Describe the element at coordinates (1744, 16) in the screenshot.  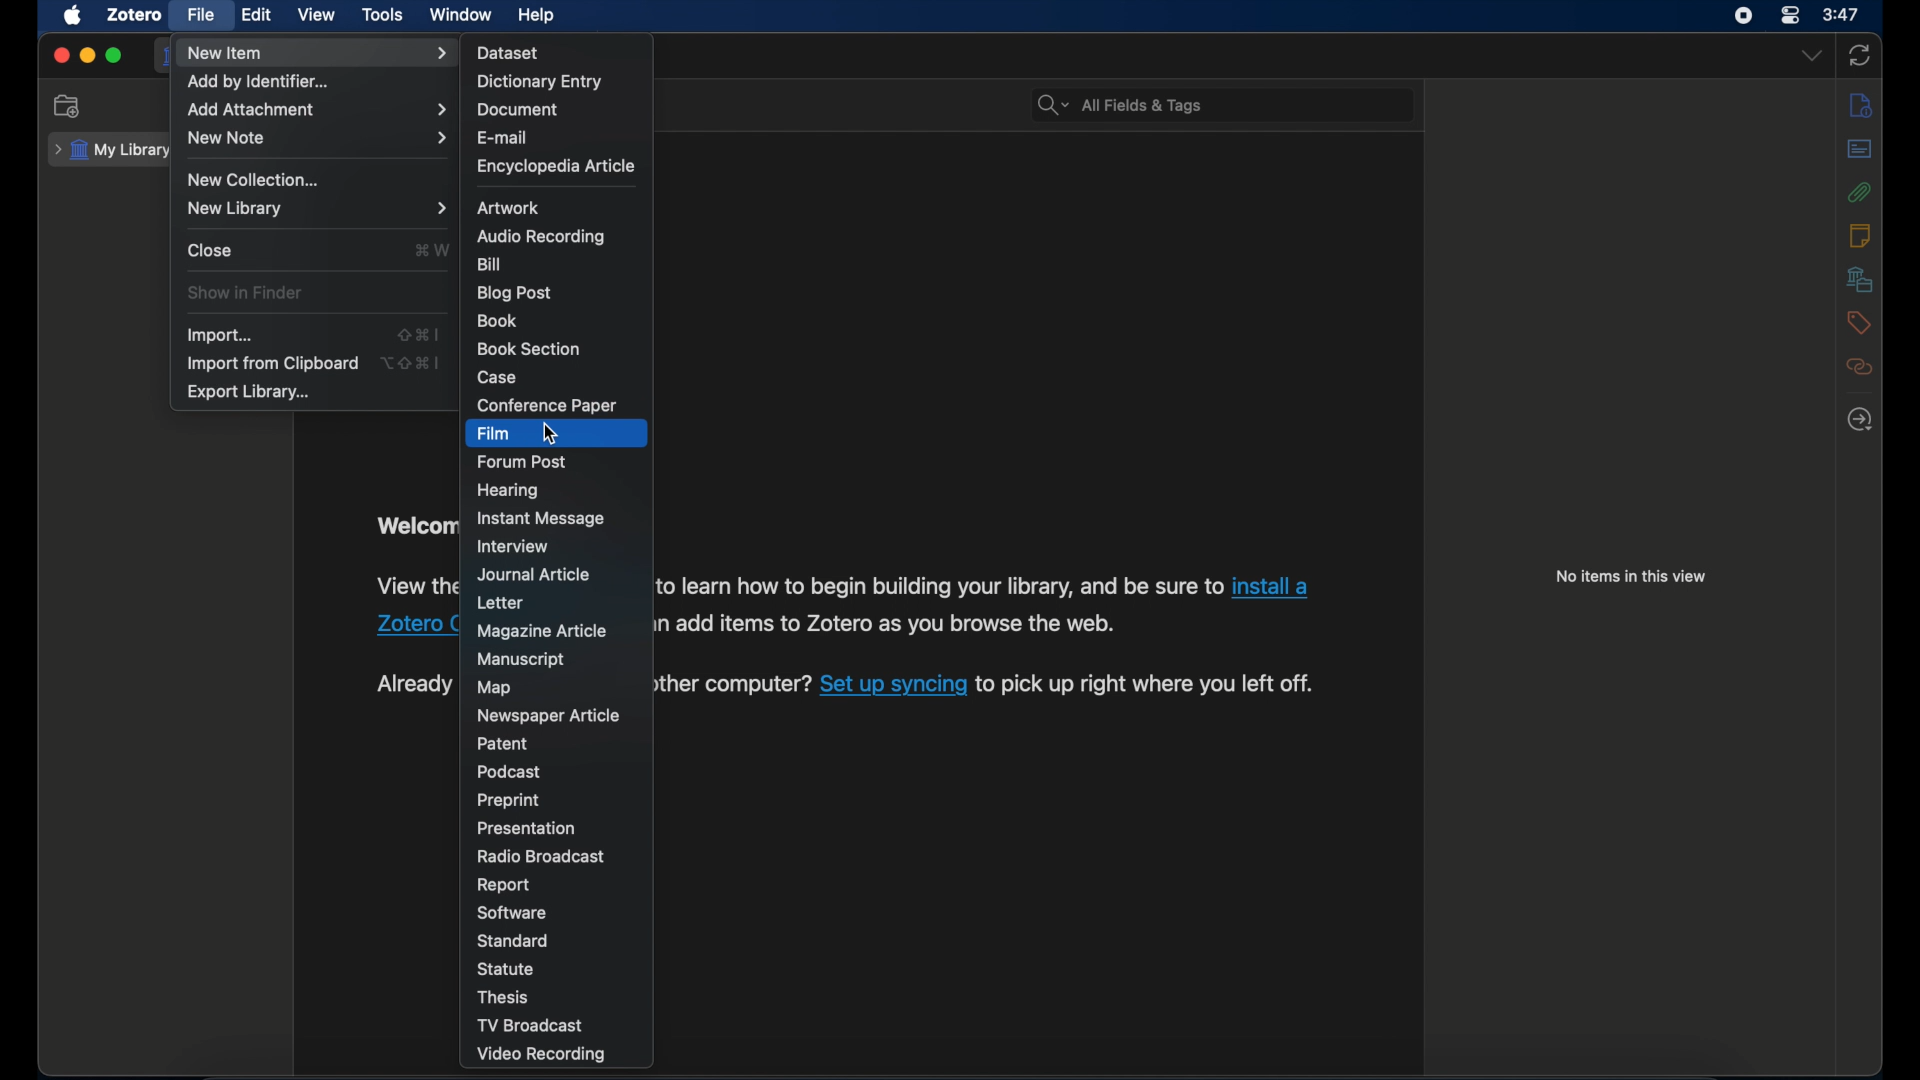
I see `screen recorder` at that location.